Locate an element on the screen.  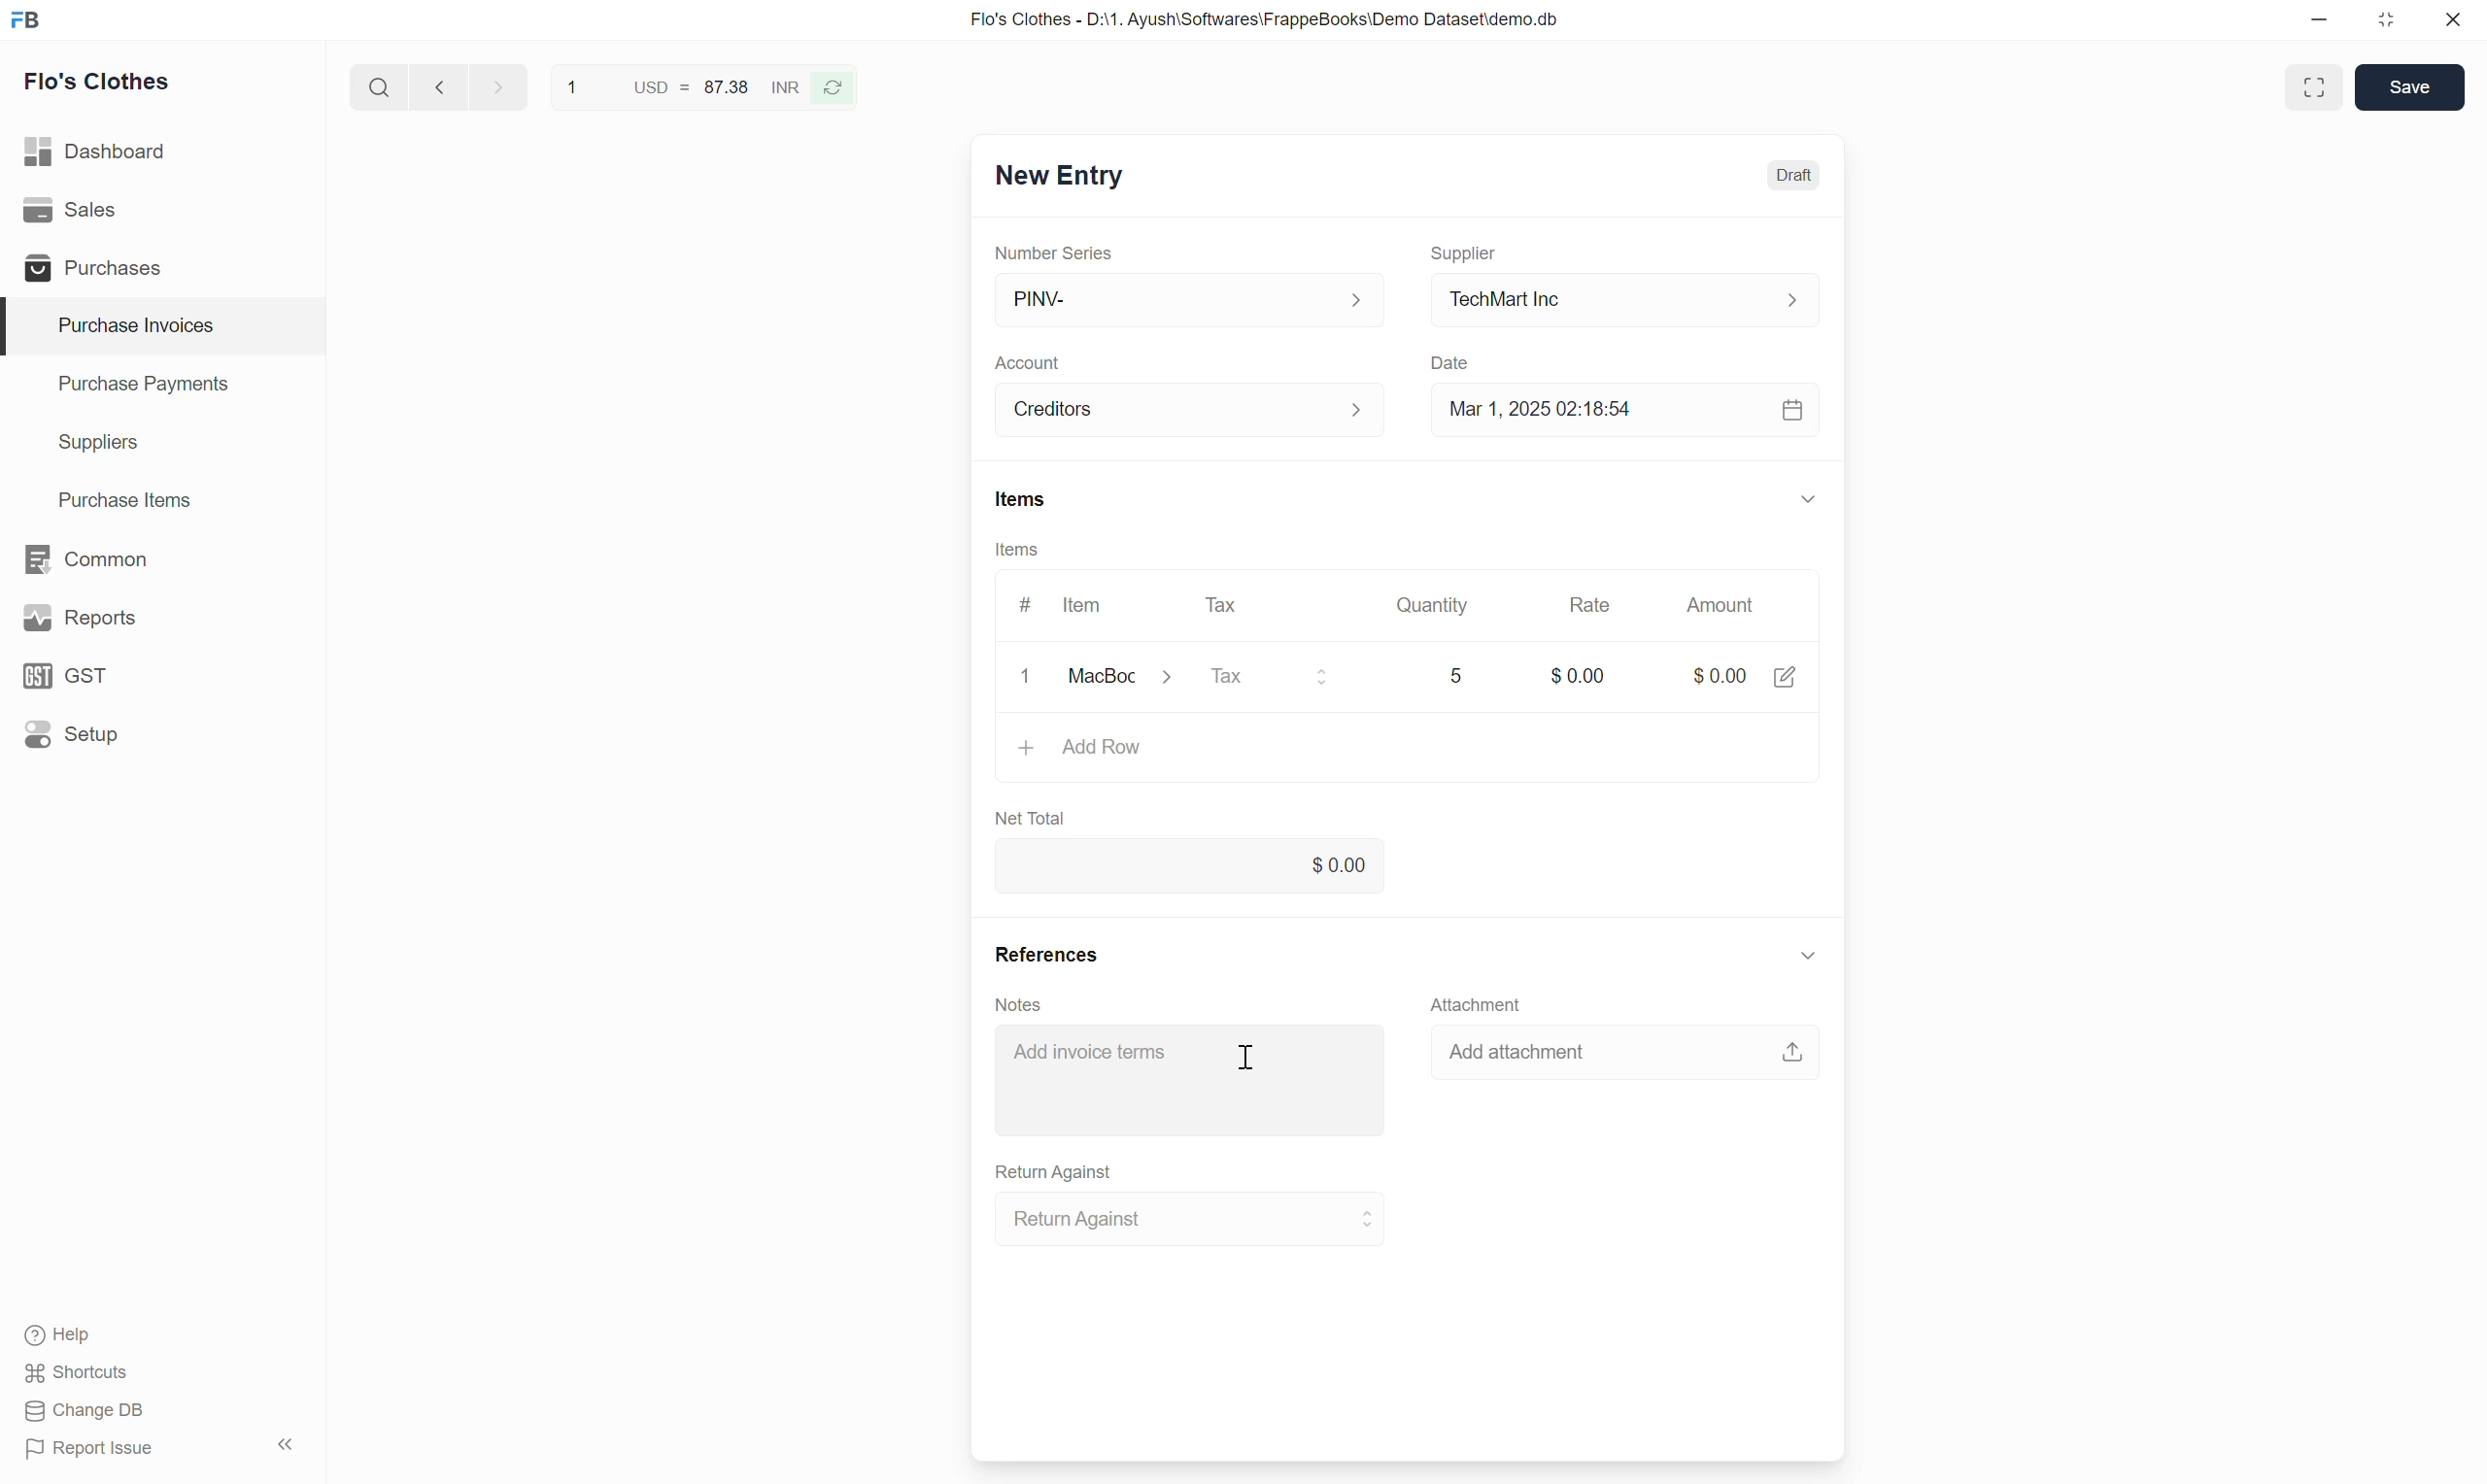
Change DB is located at coordinates (86, 1410).